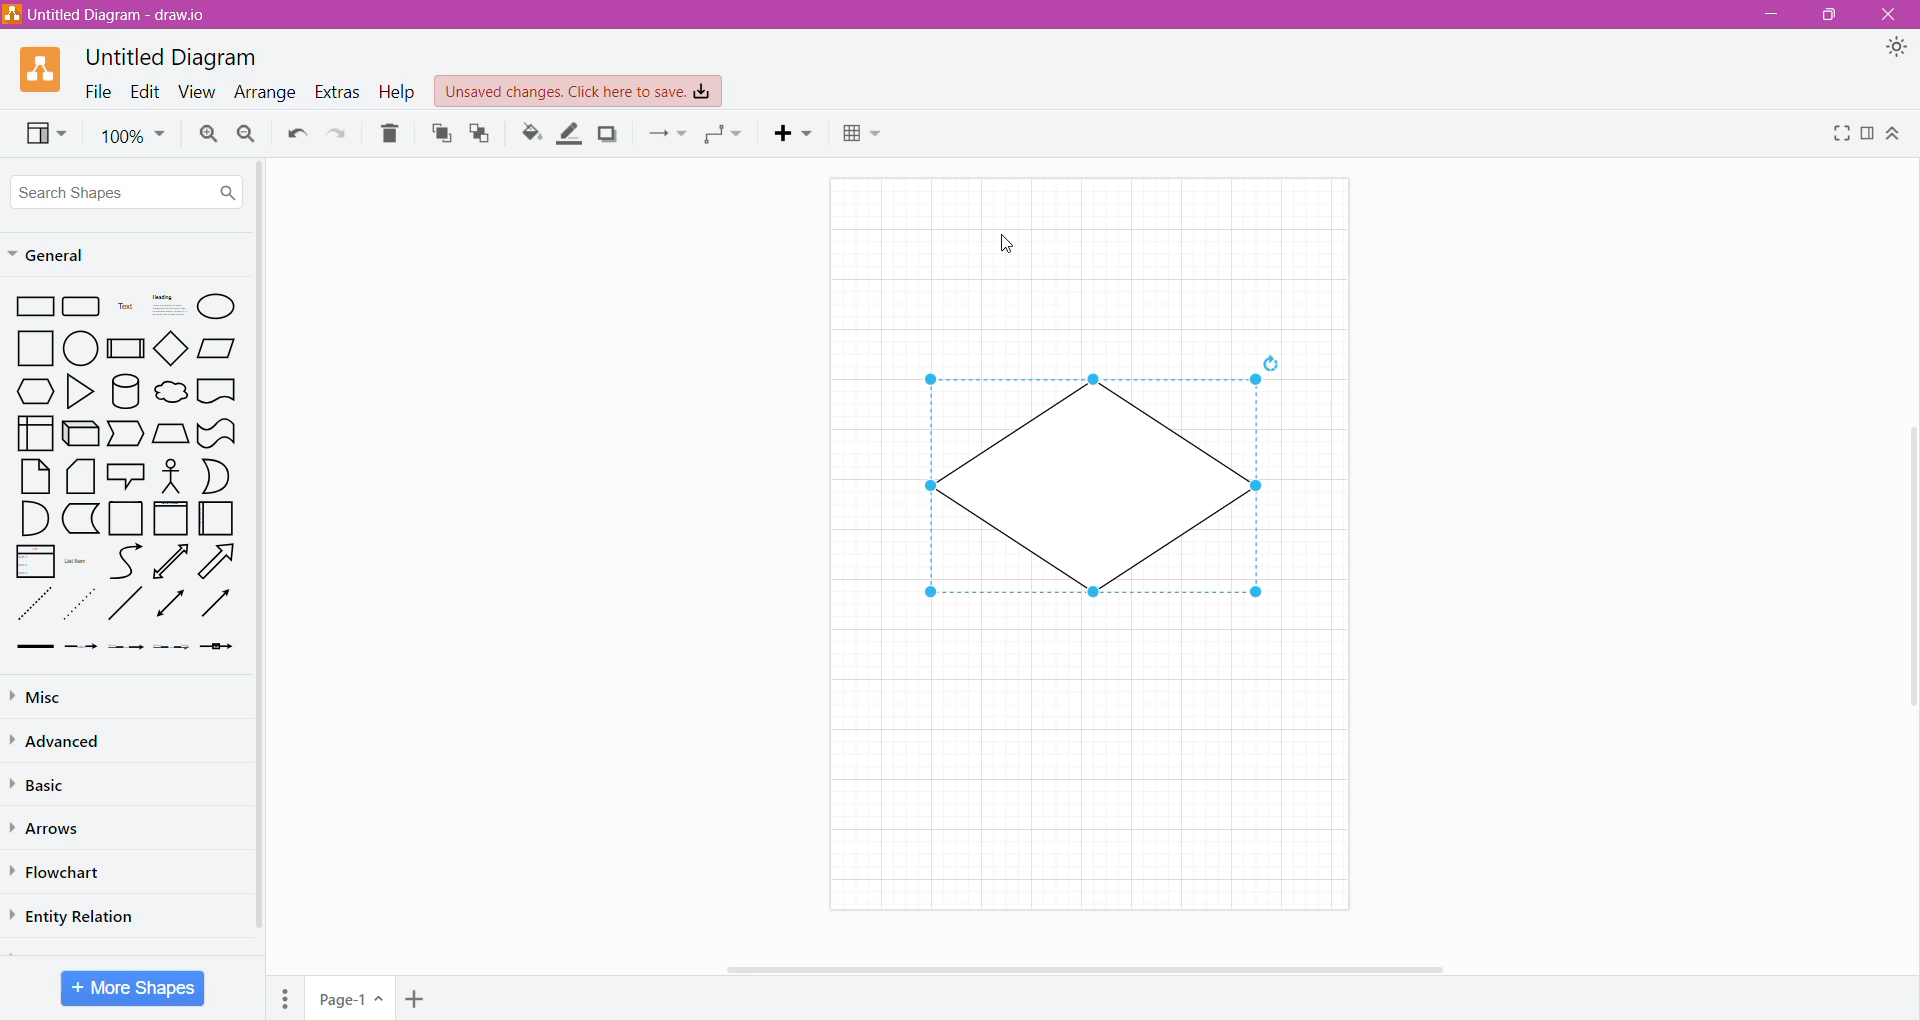 This screenshot has width=1920, height=1020. What do you see at coordinates (337, 91) in the screenshot?
I see `Extras` at bounding box center [337, 91].